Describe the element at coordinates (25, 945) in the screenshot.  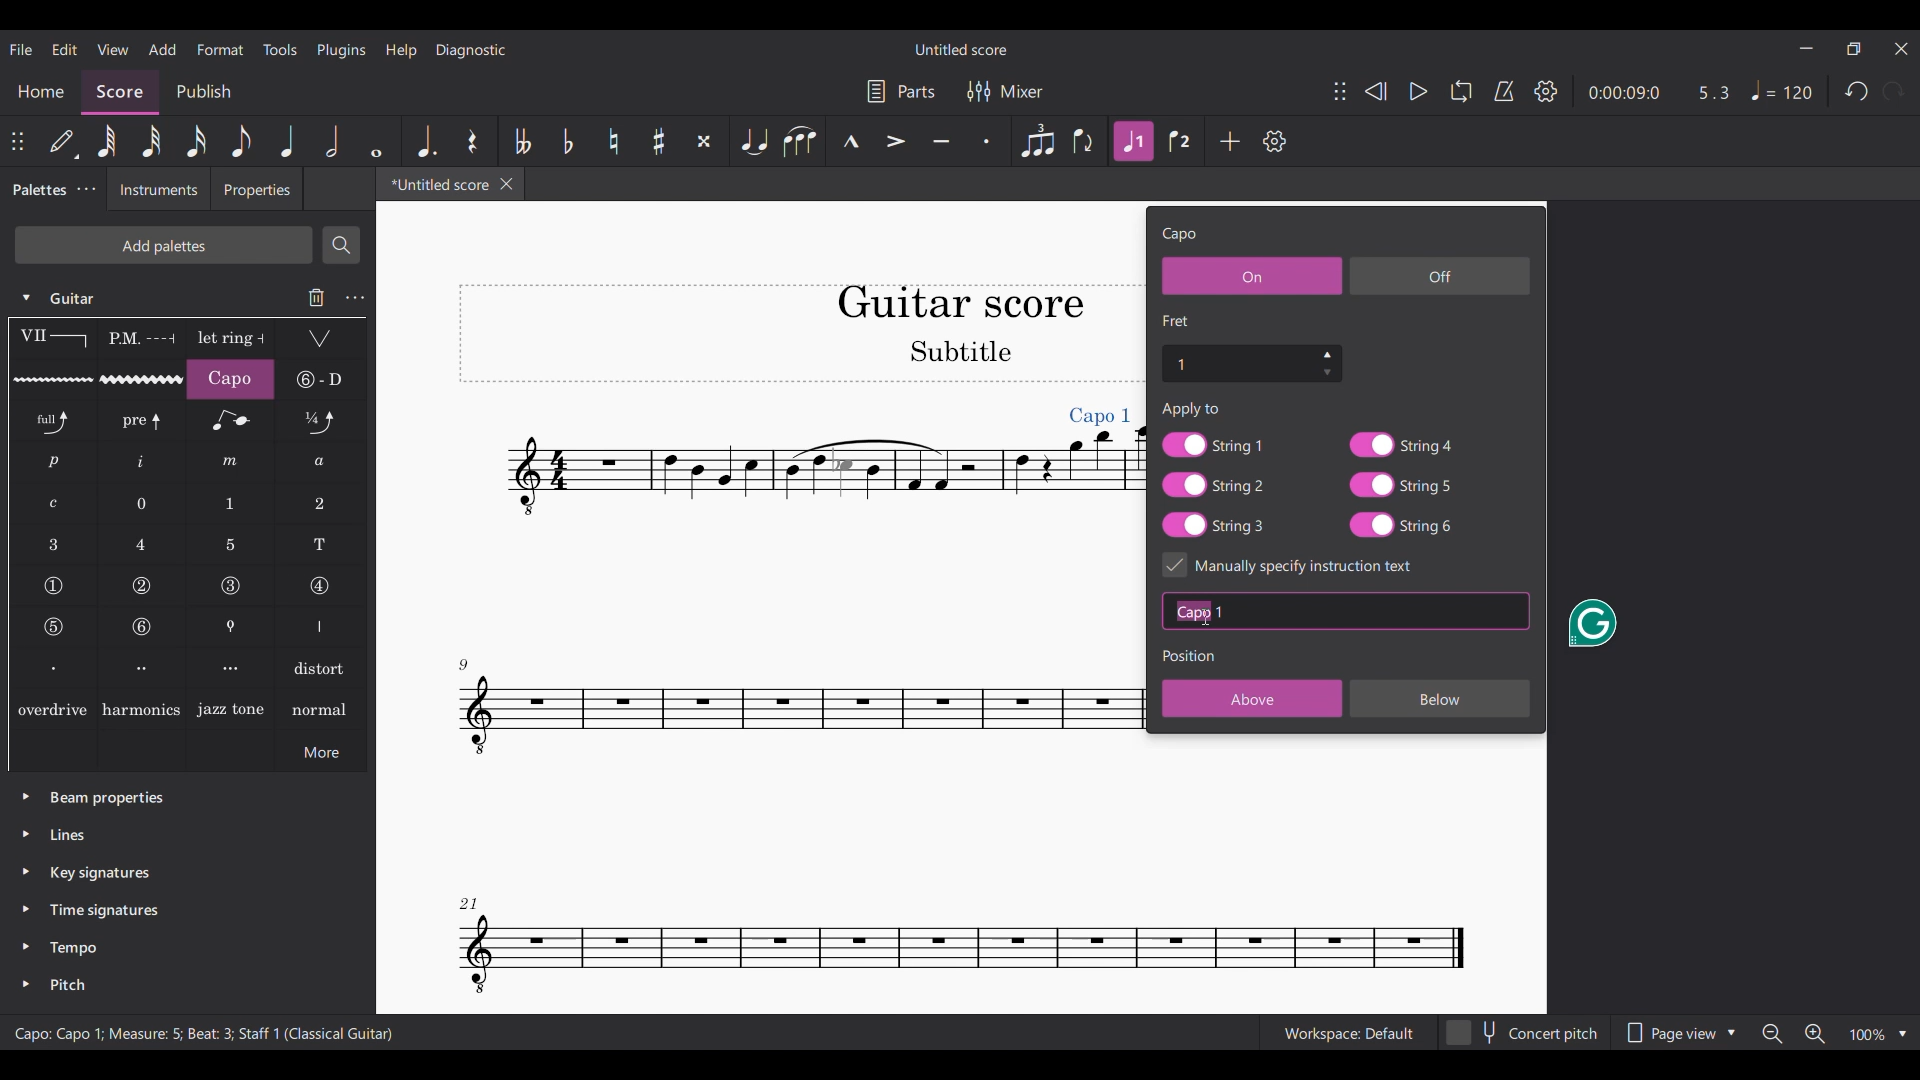
I see `Click to expand tempo palette` at that location.